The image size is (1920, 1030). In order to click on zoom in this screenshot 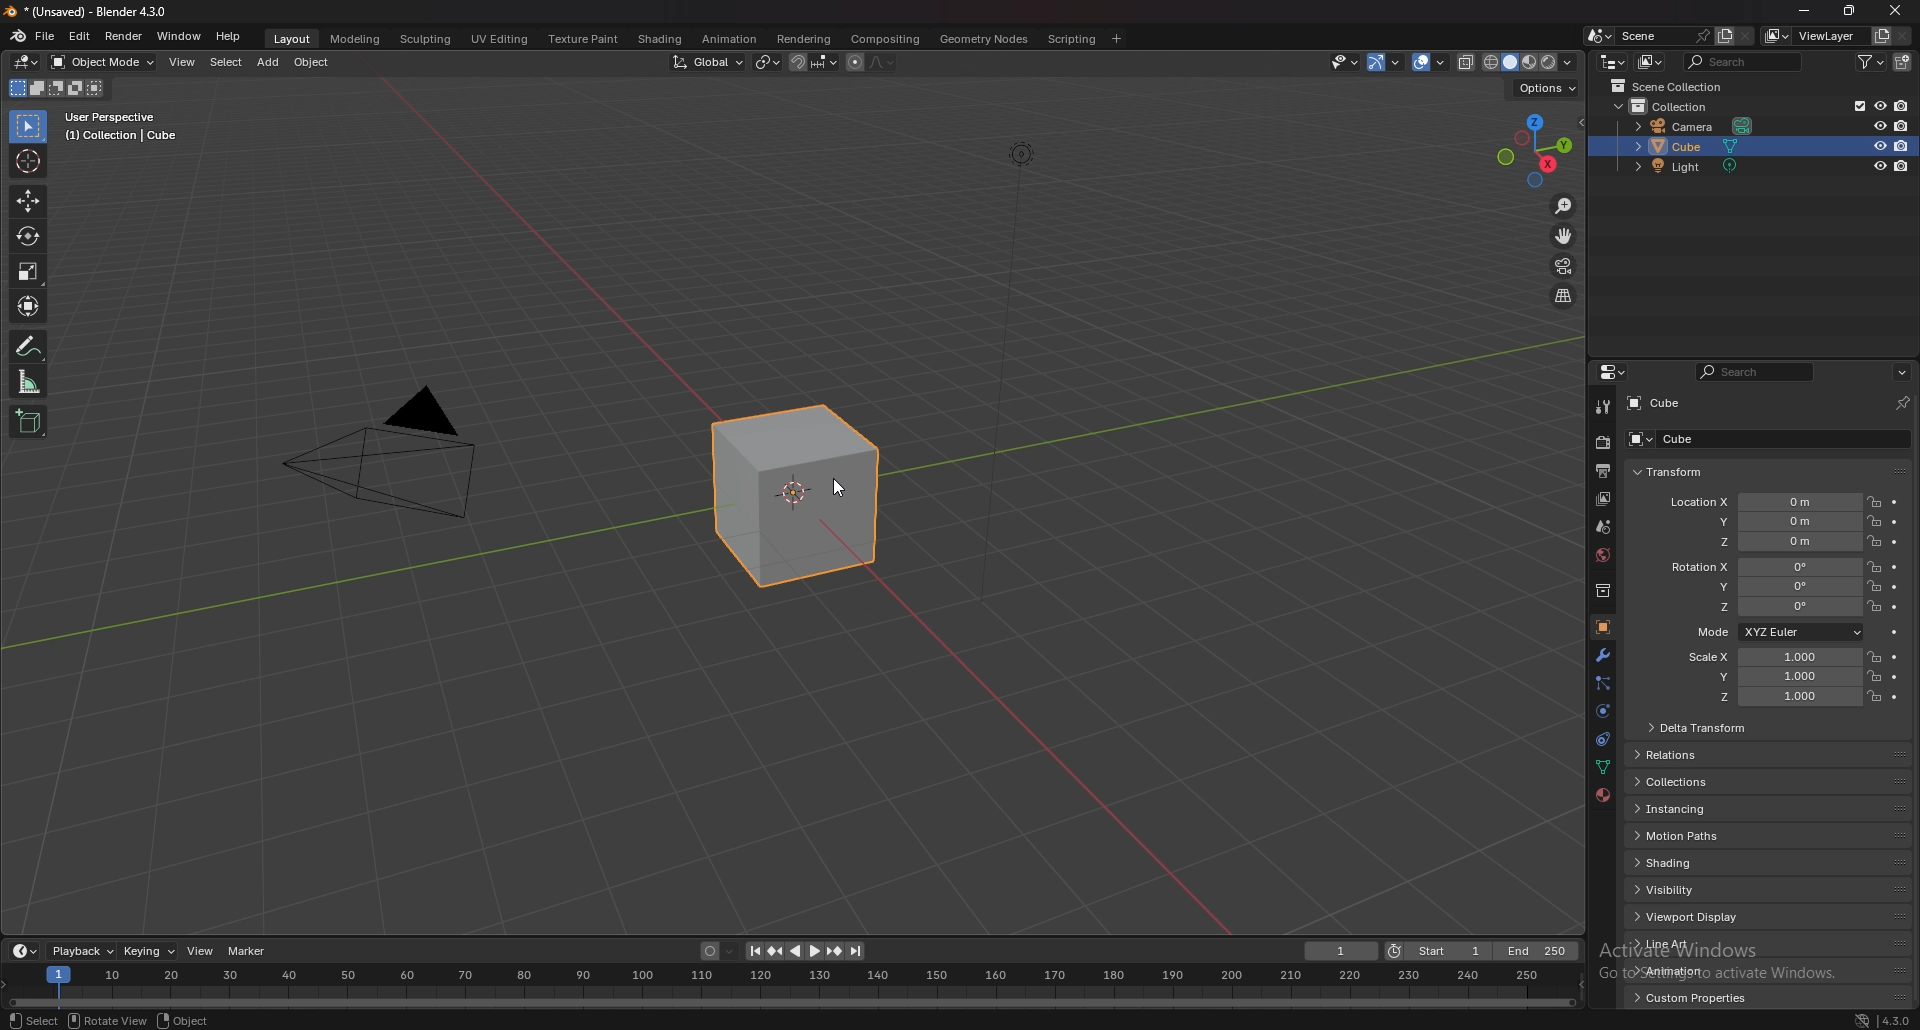, I will do `click(1564, 206)`.